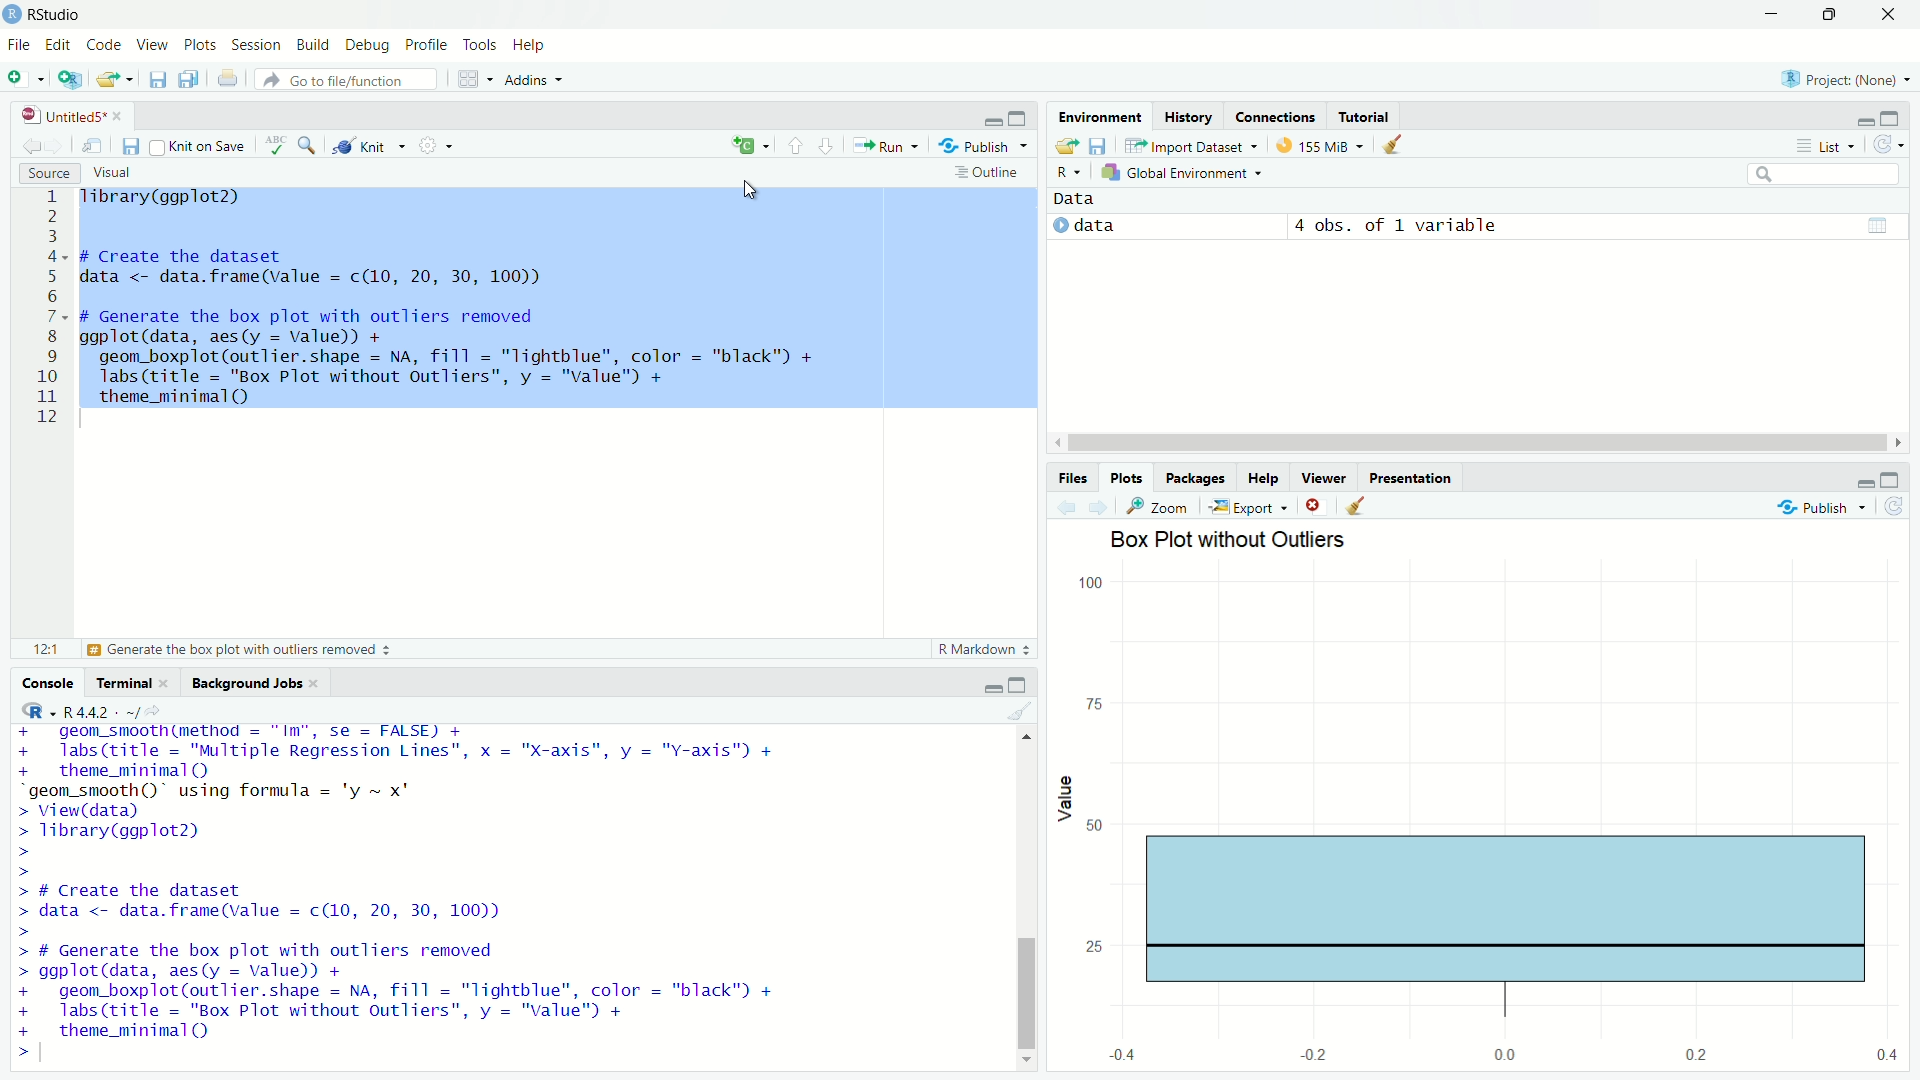 The width and height of the screenshot is (1920, 1080). What do you see at coordinates (467, 85) in the screenshot?
I see `grid` at bounding box center [467, 85].